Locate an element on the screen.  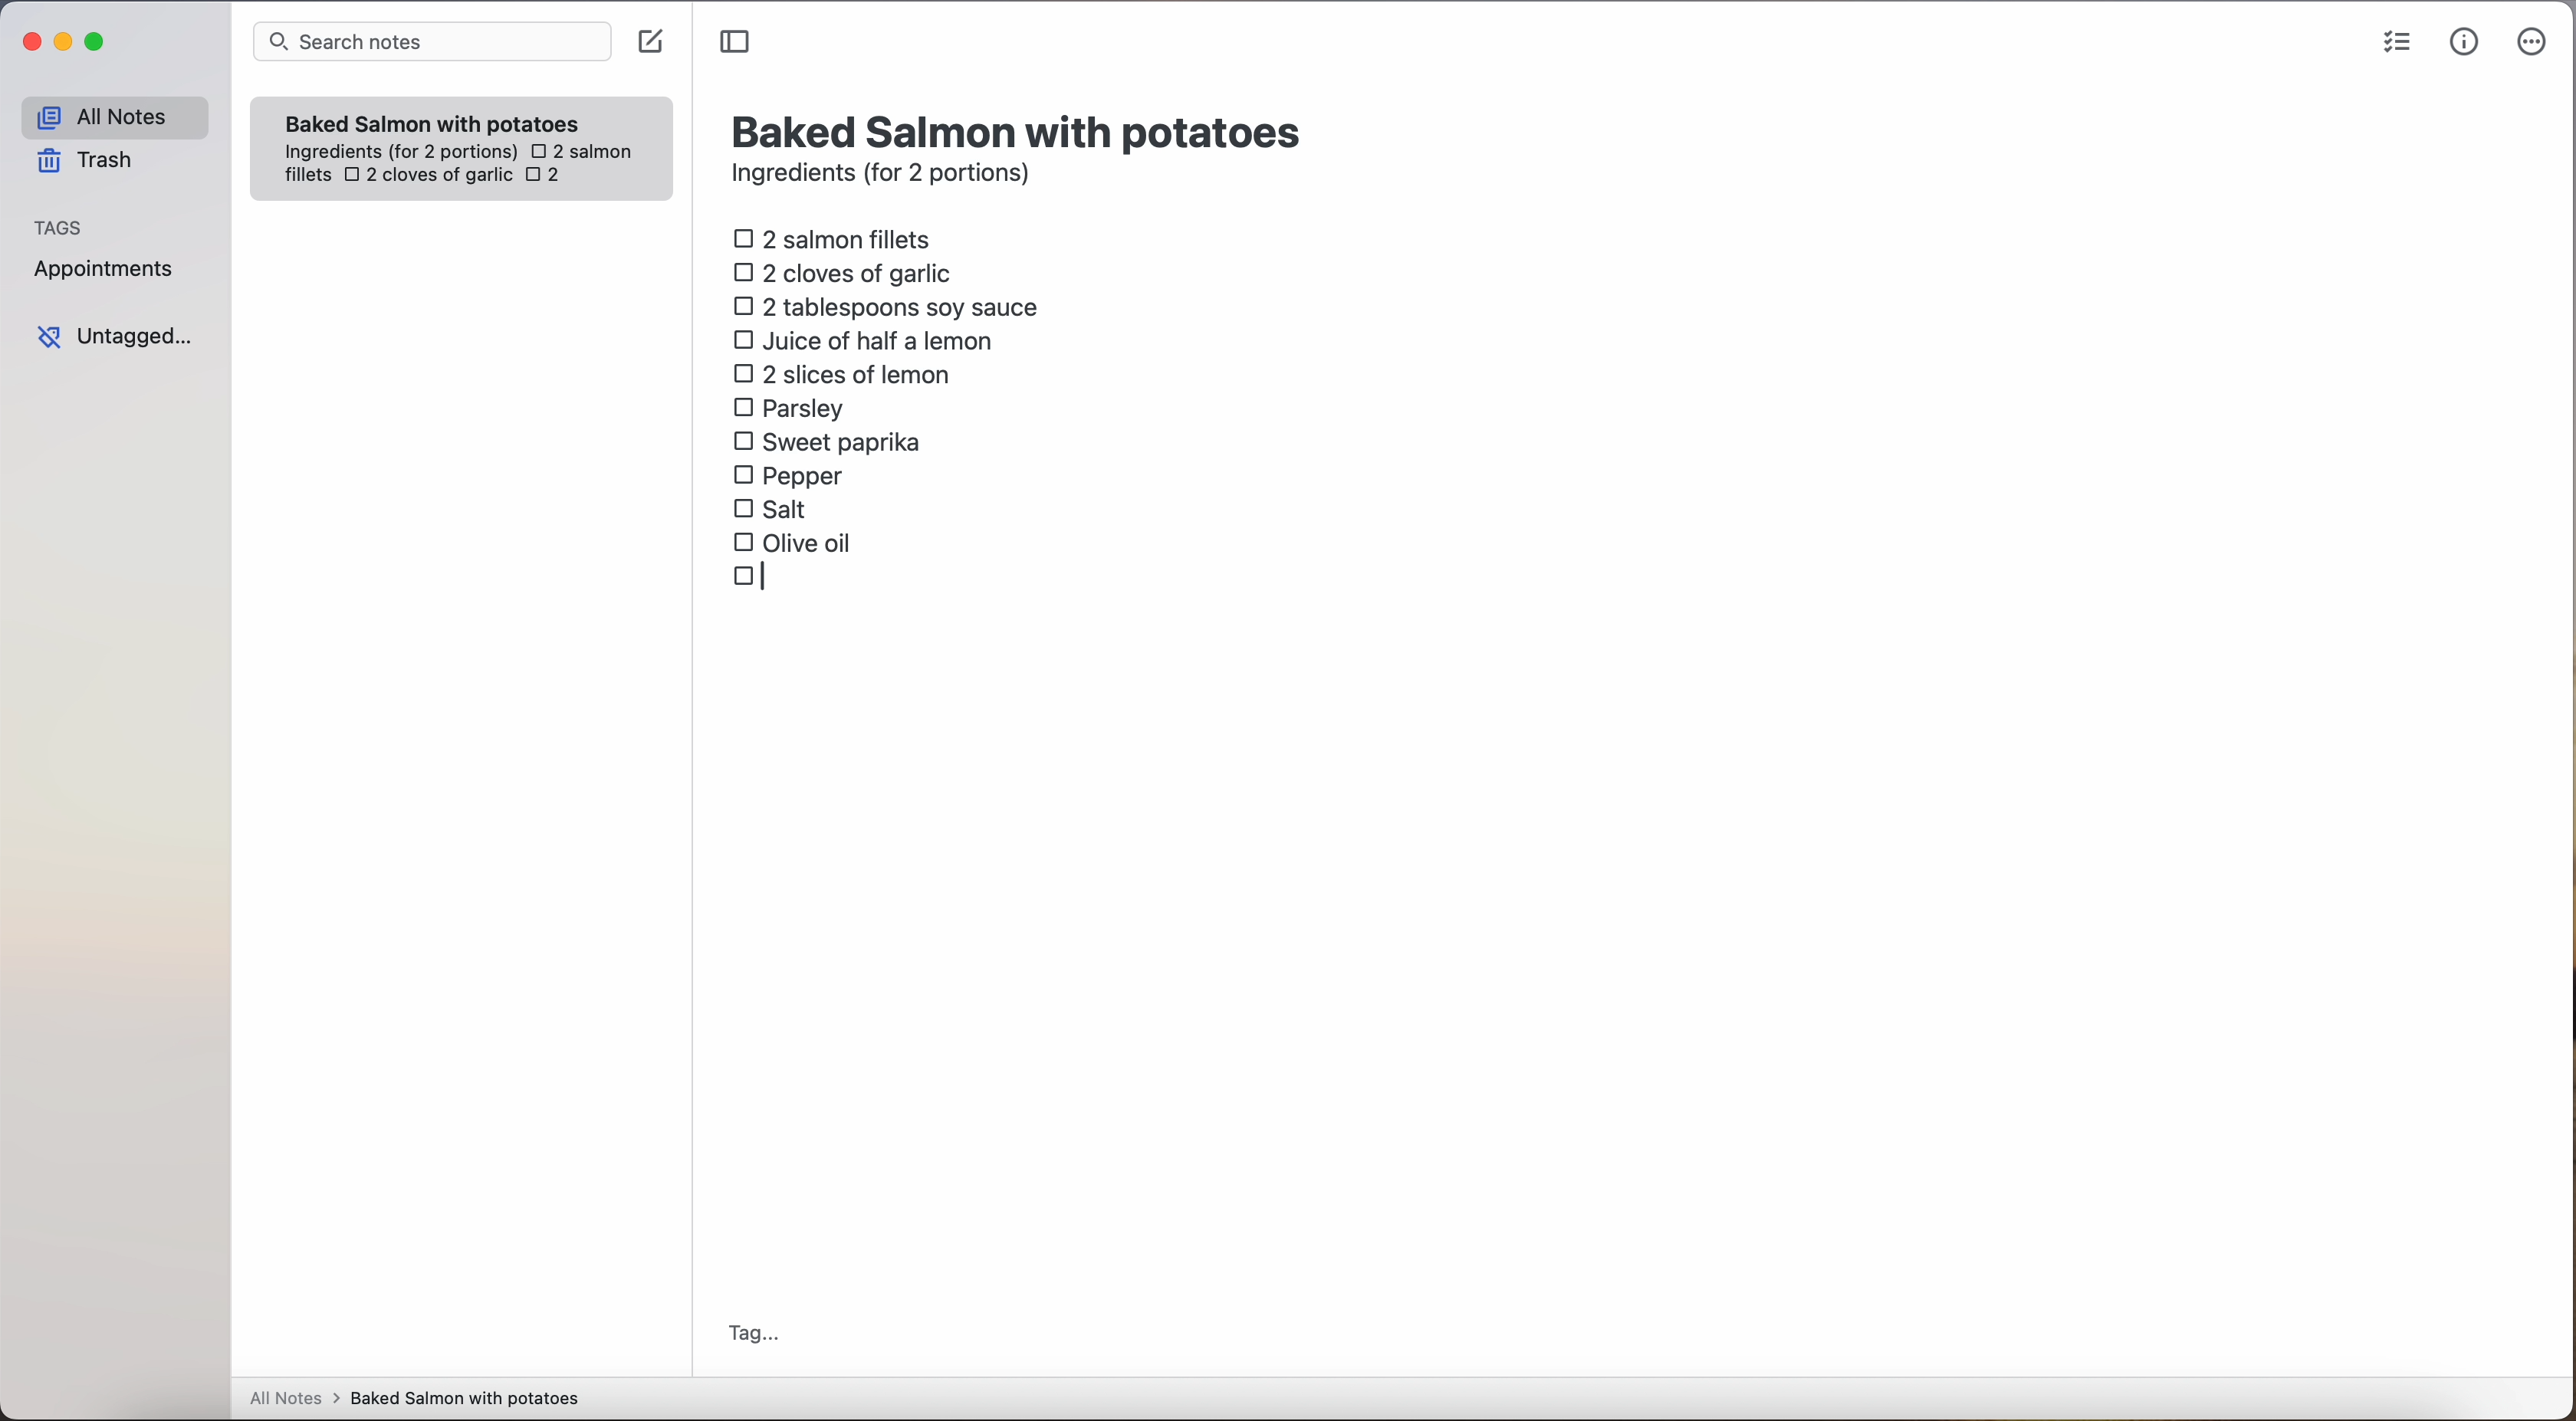
minimize Simplenote is located at coordinates (63, 44).